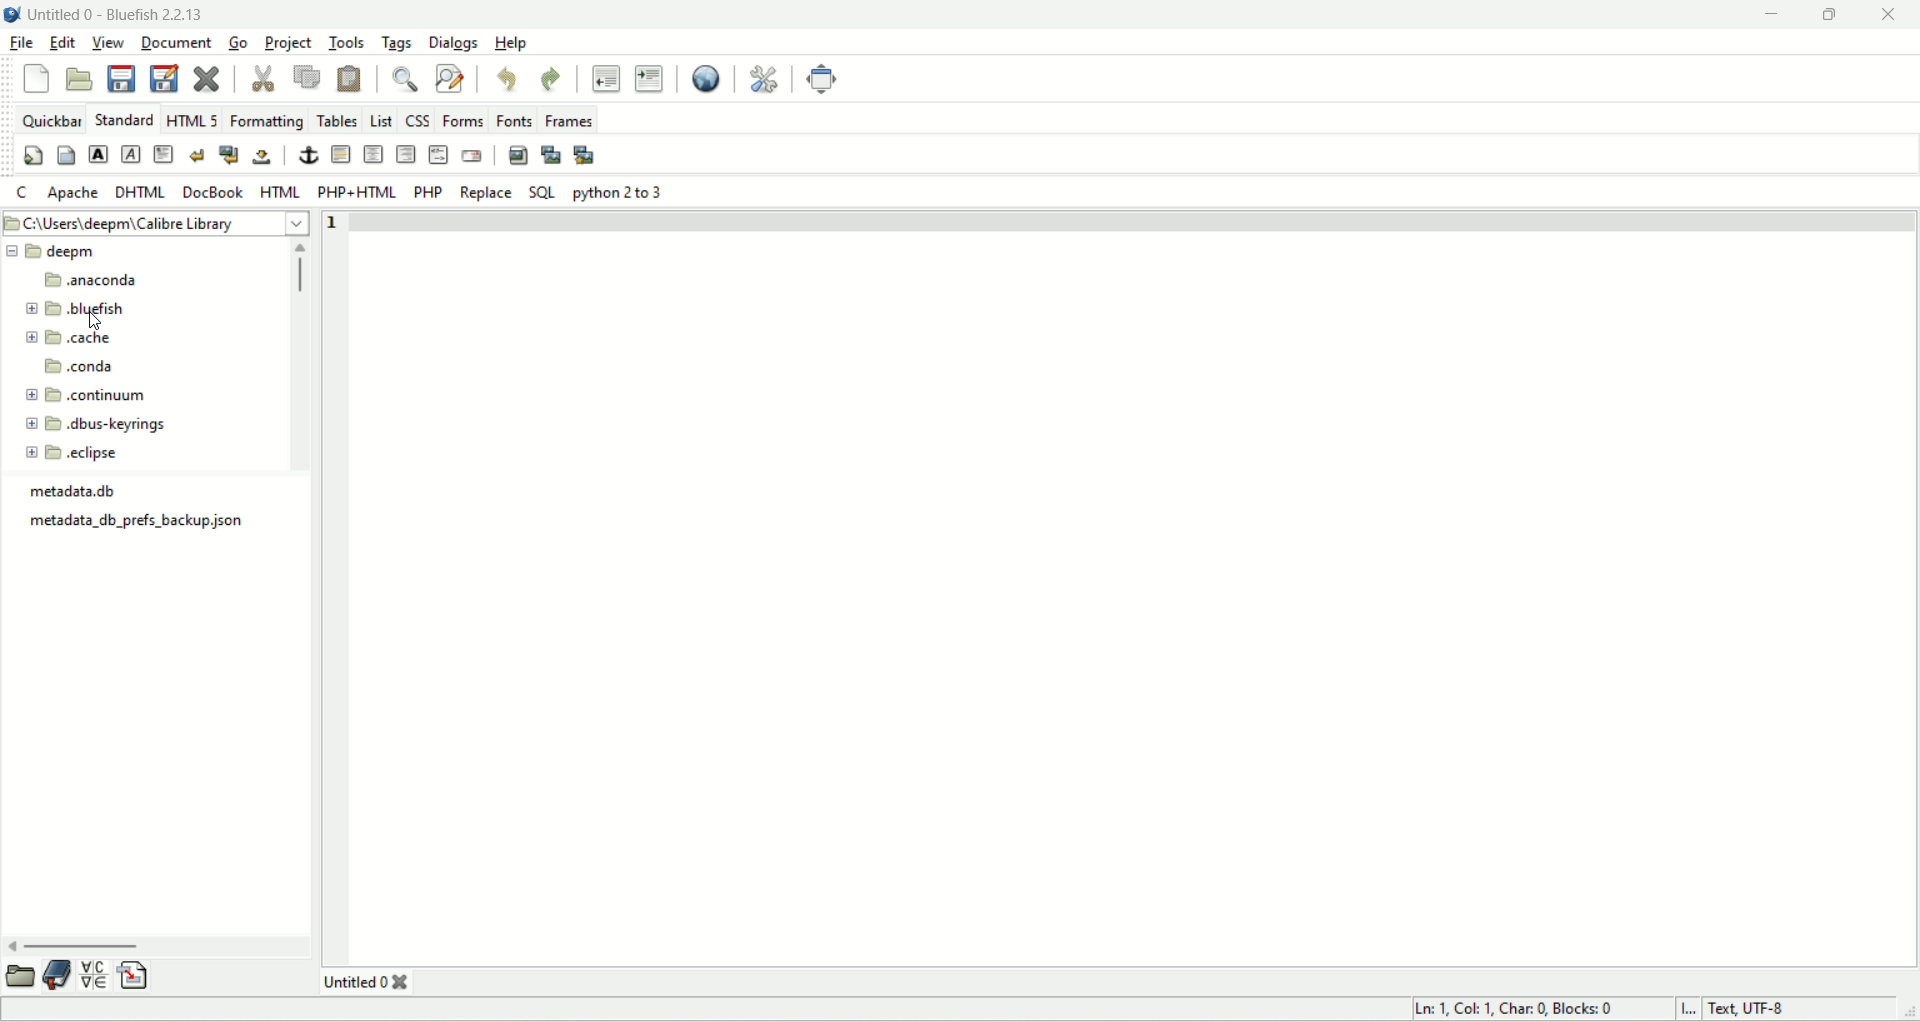  I want to click on DHTML, so click(141, 191).